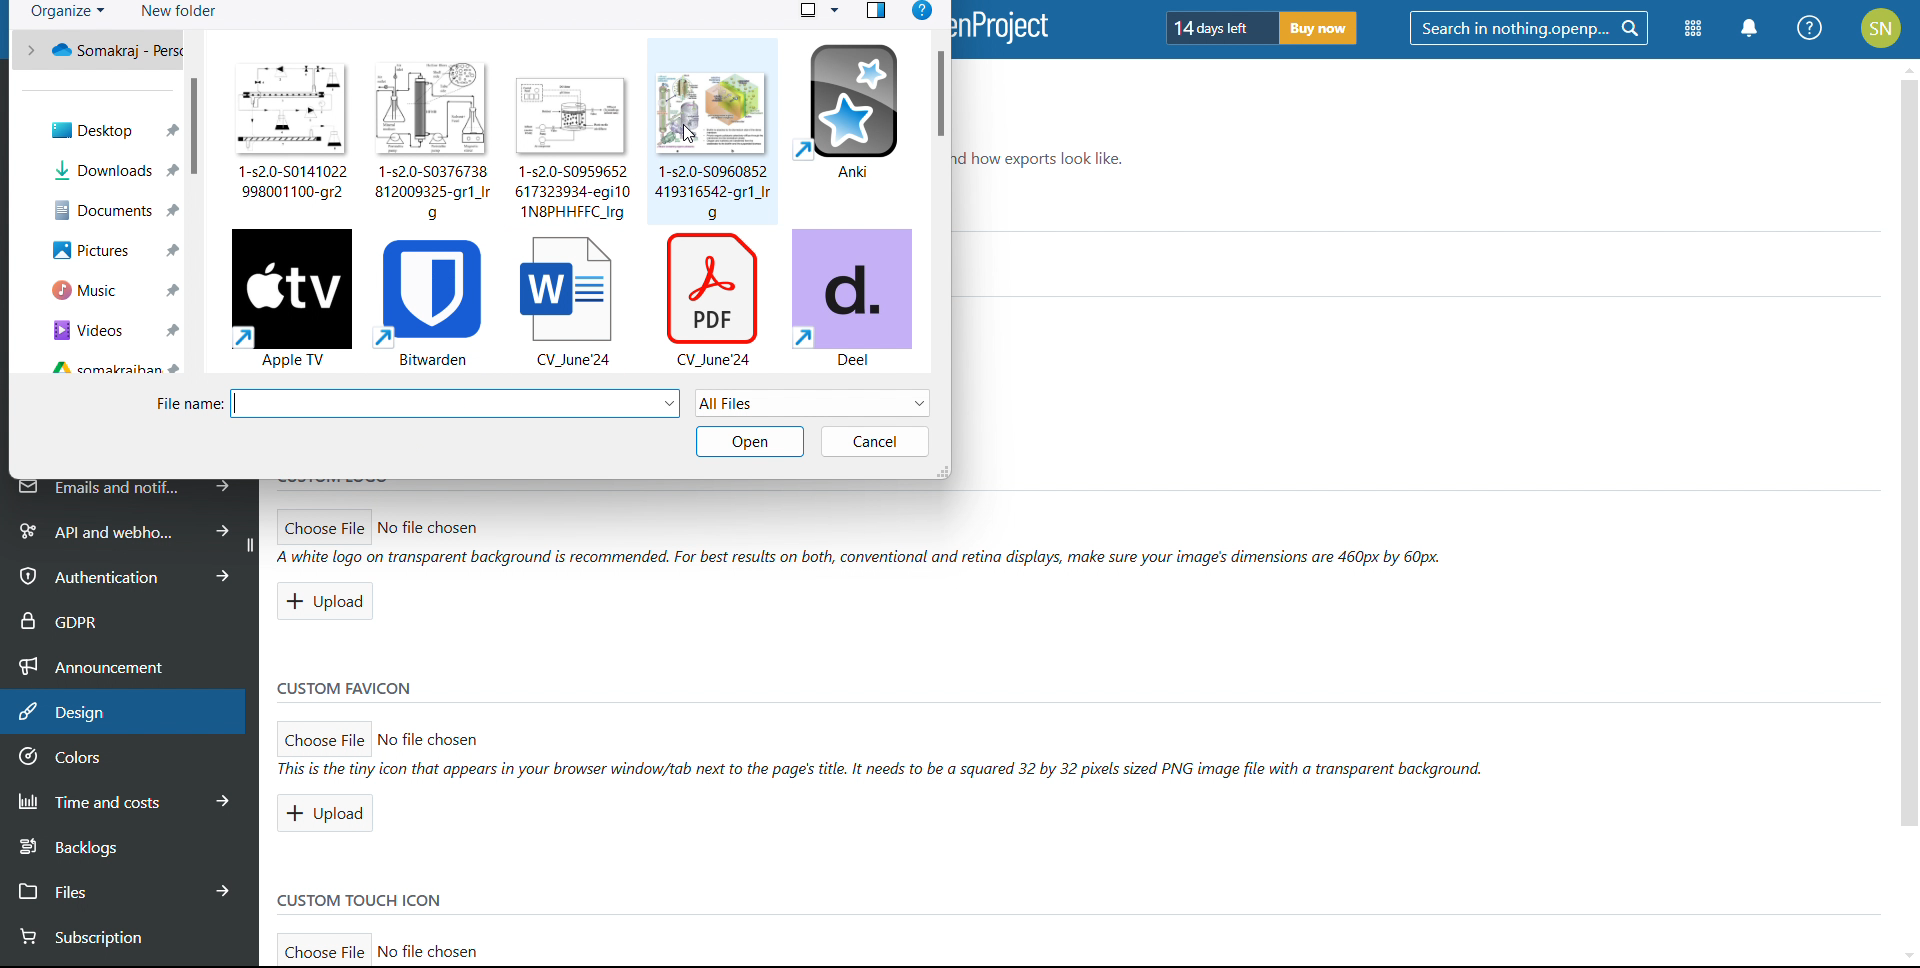  Describe the element at coordinates (890, 770) in the screenshot. I see `ll This is the tiny icon that appears tn your browser winaow/tab next to the pages title. It neeas to be a squared 32 by 32 pixels sized PNG image file with a transparent background.` at that location.